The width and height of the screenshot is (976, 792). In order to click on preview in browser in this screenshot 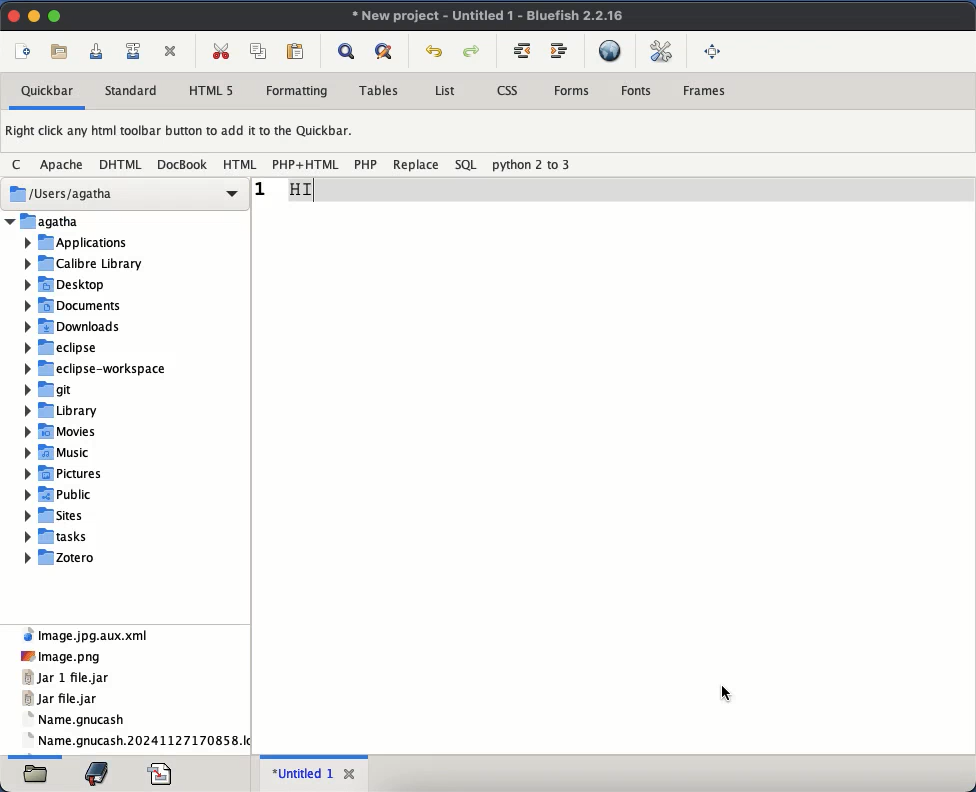, I will do `click(611, 49)`.